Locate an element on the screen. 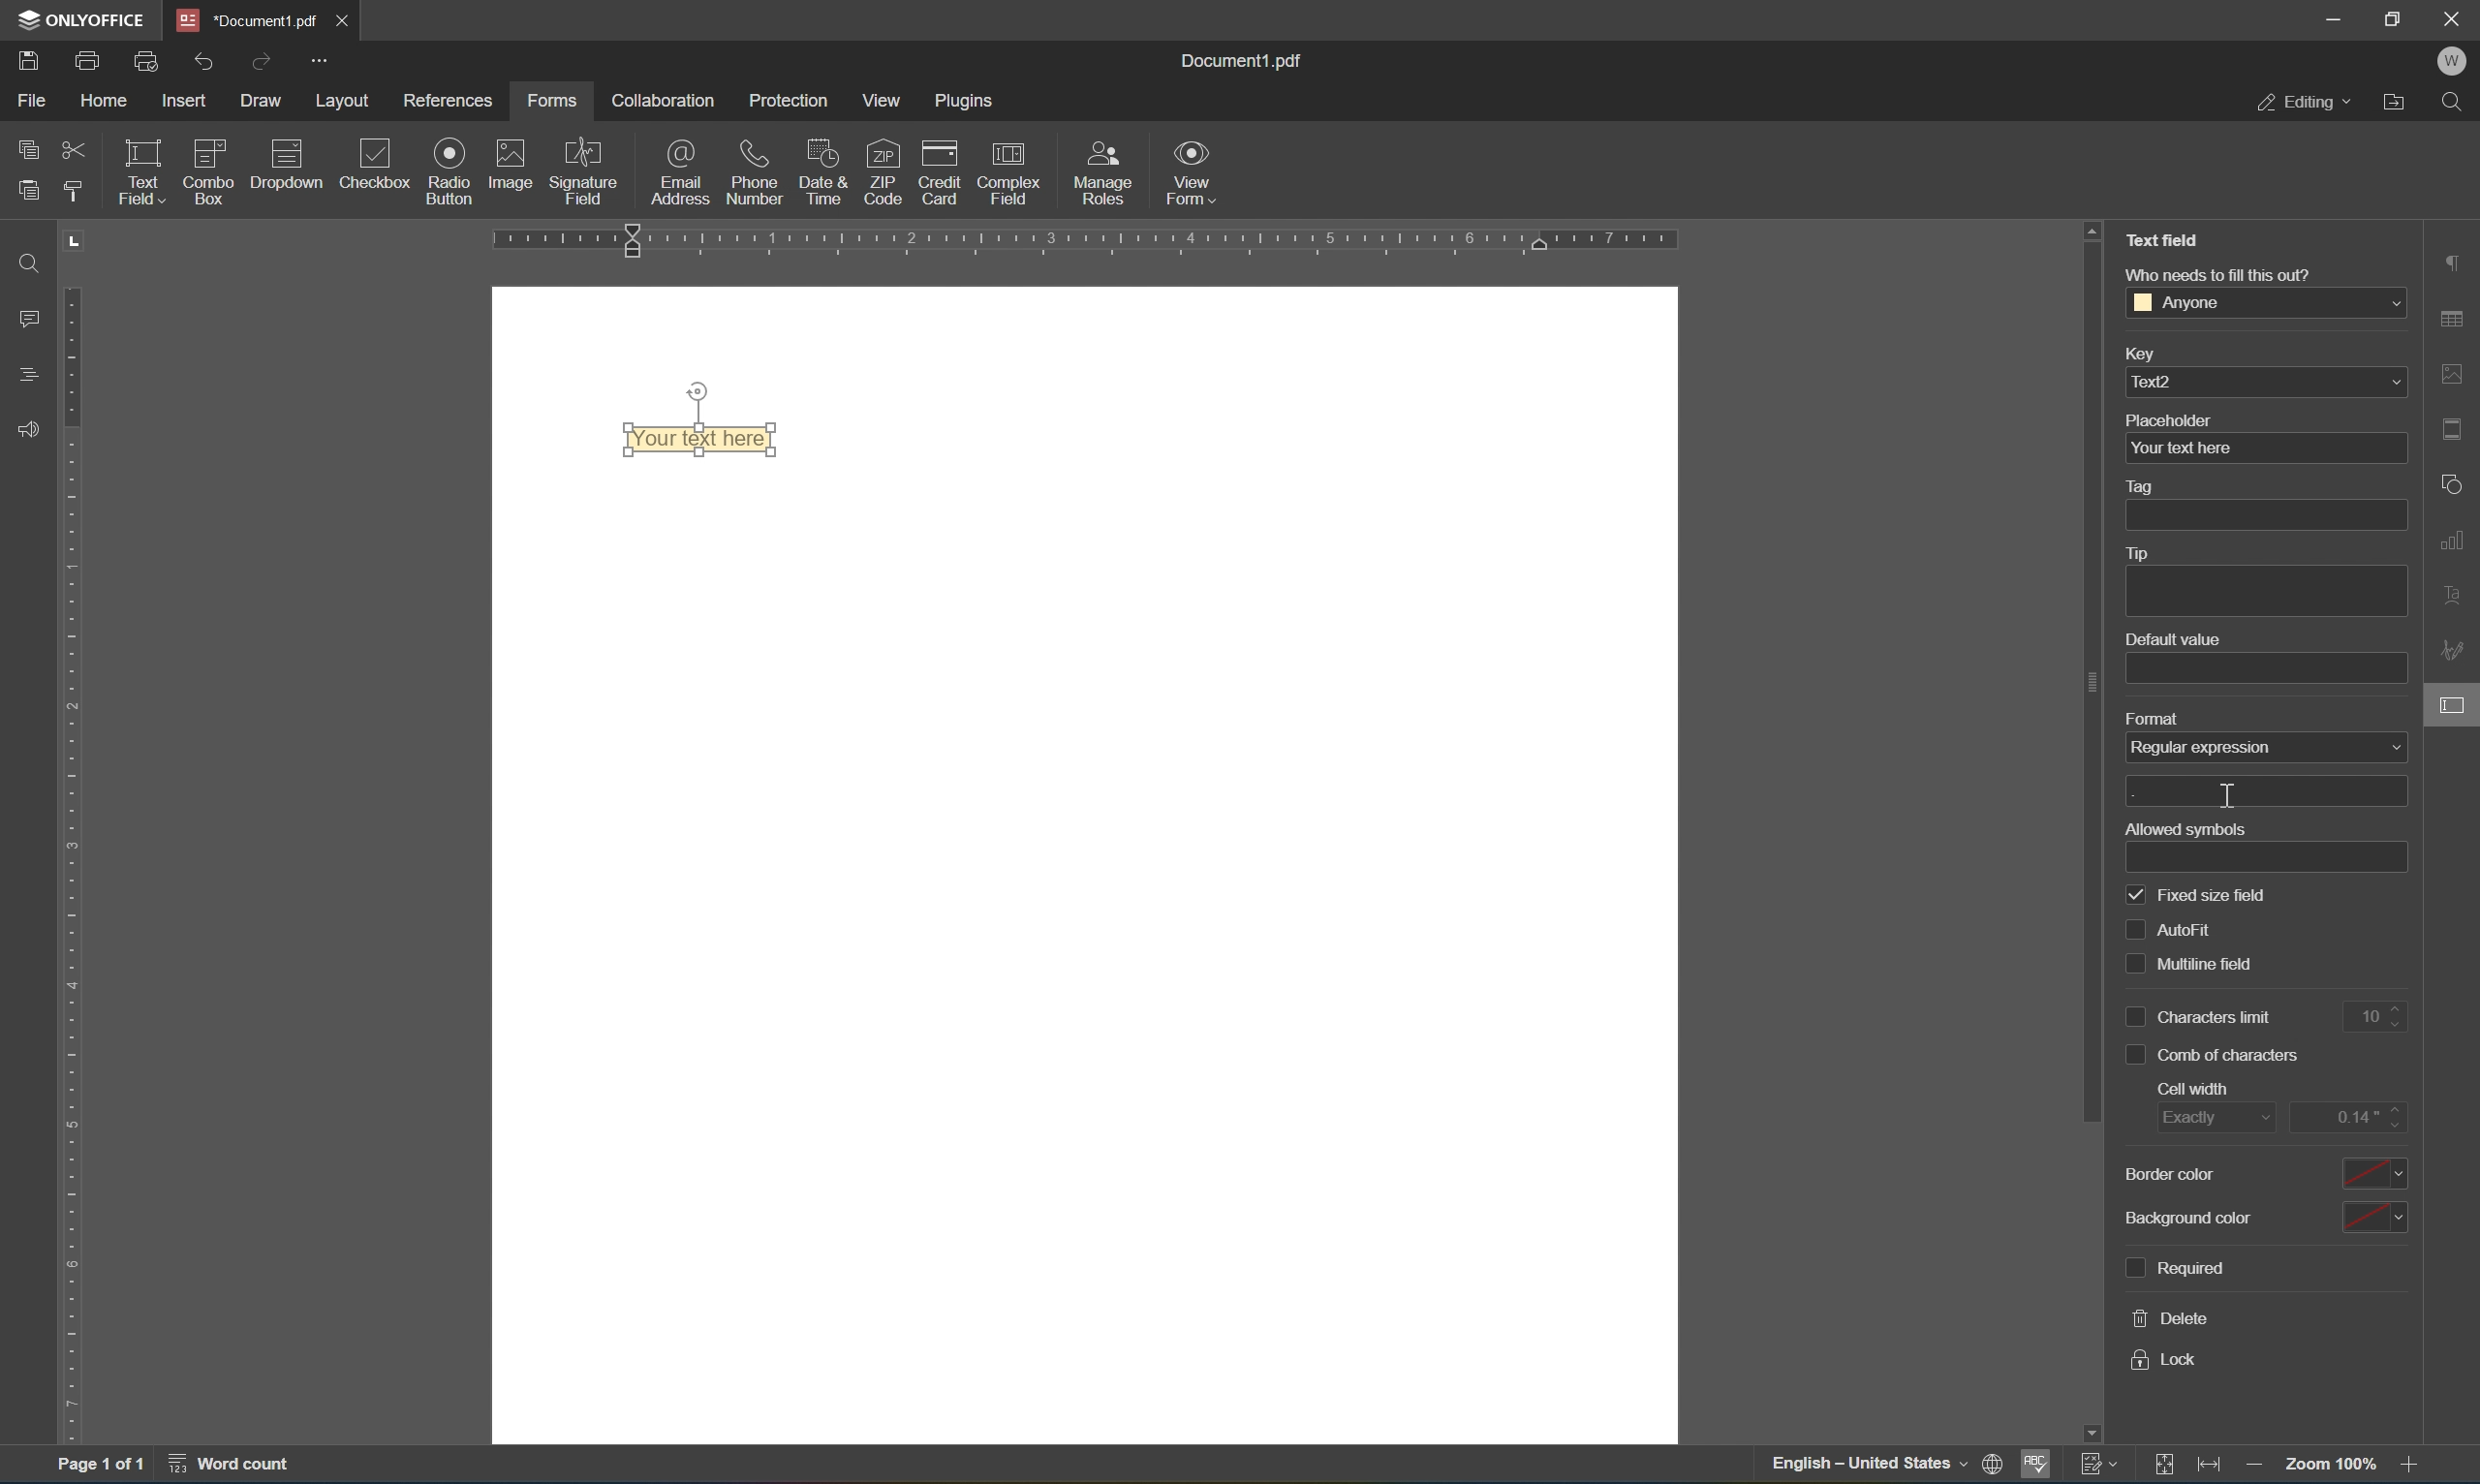 The width and height of the screenshot is (2480, 1484). insert is located at coordinates (185, 96).